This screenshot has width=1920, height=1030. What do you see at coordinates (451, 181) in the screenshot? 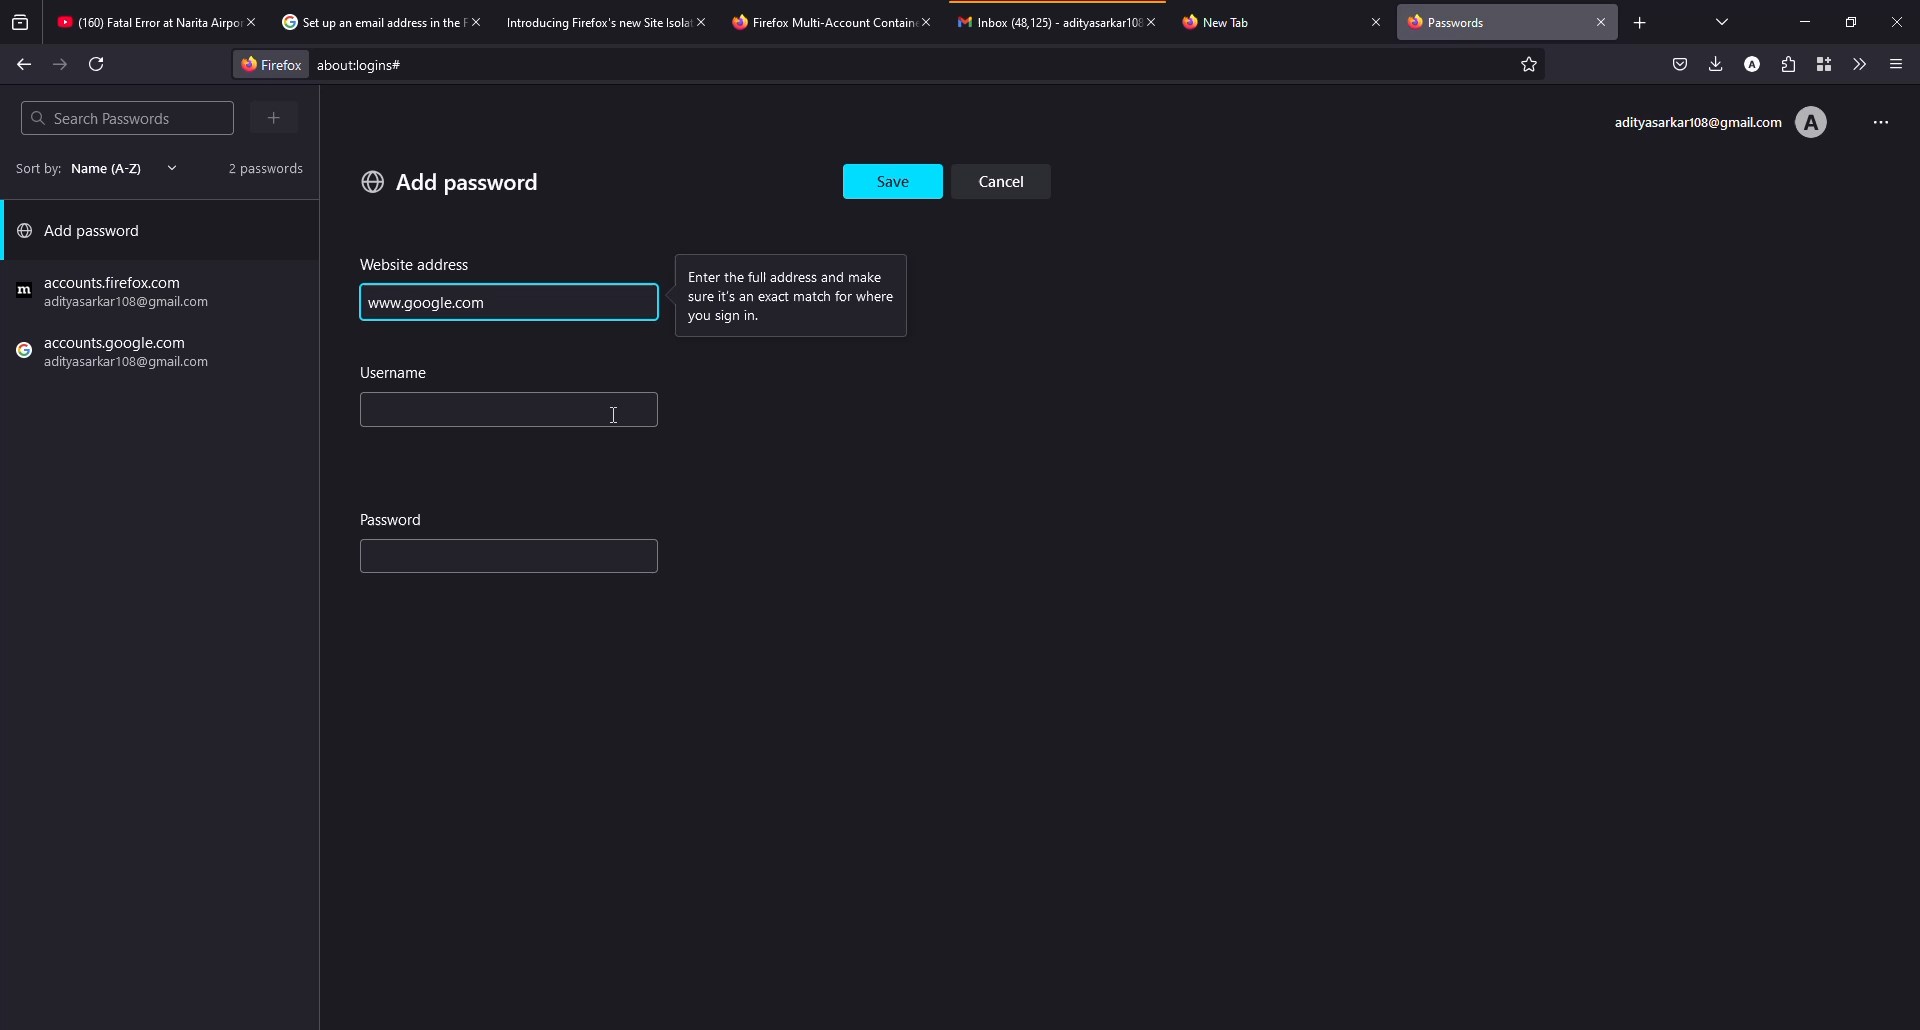
I see `add` at bounding box center [451, 181].